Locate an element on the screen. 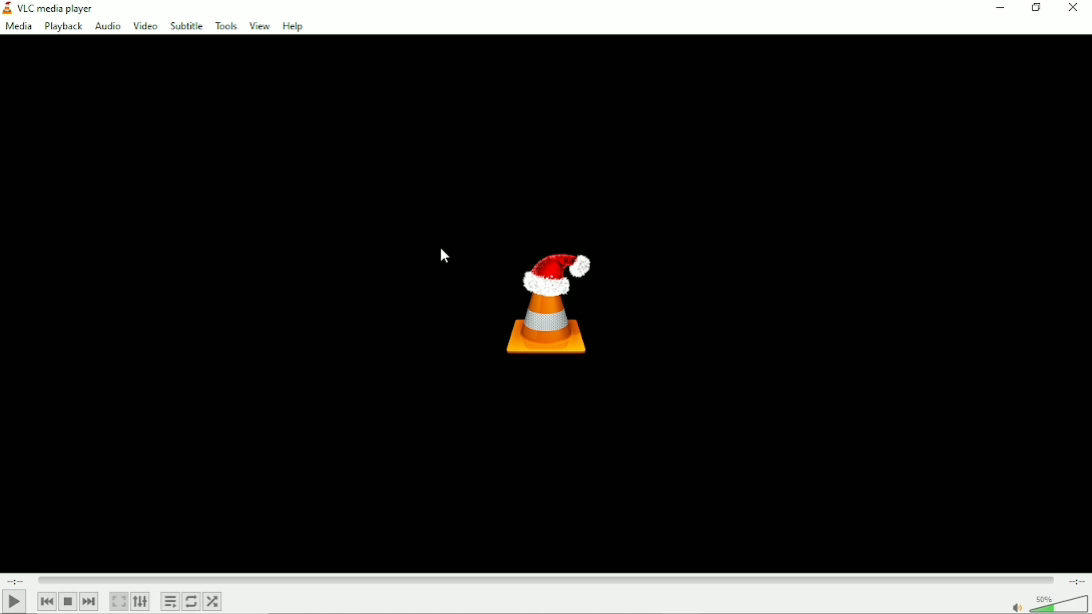 The height and width of the screenshot is (614, 1092). Logo is located at coordinates (555, 307).